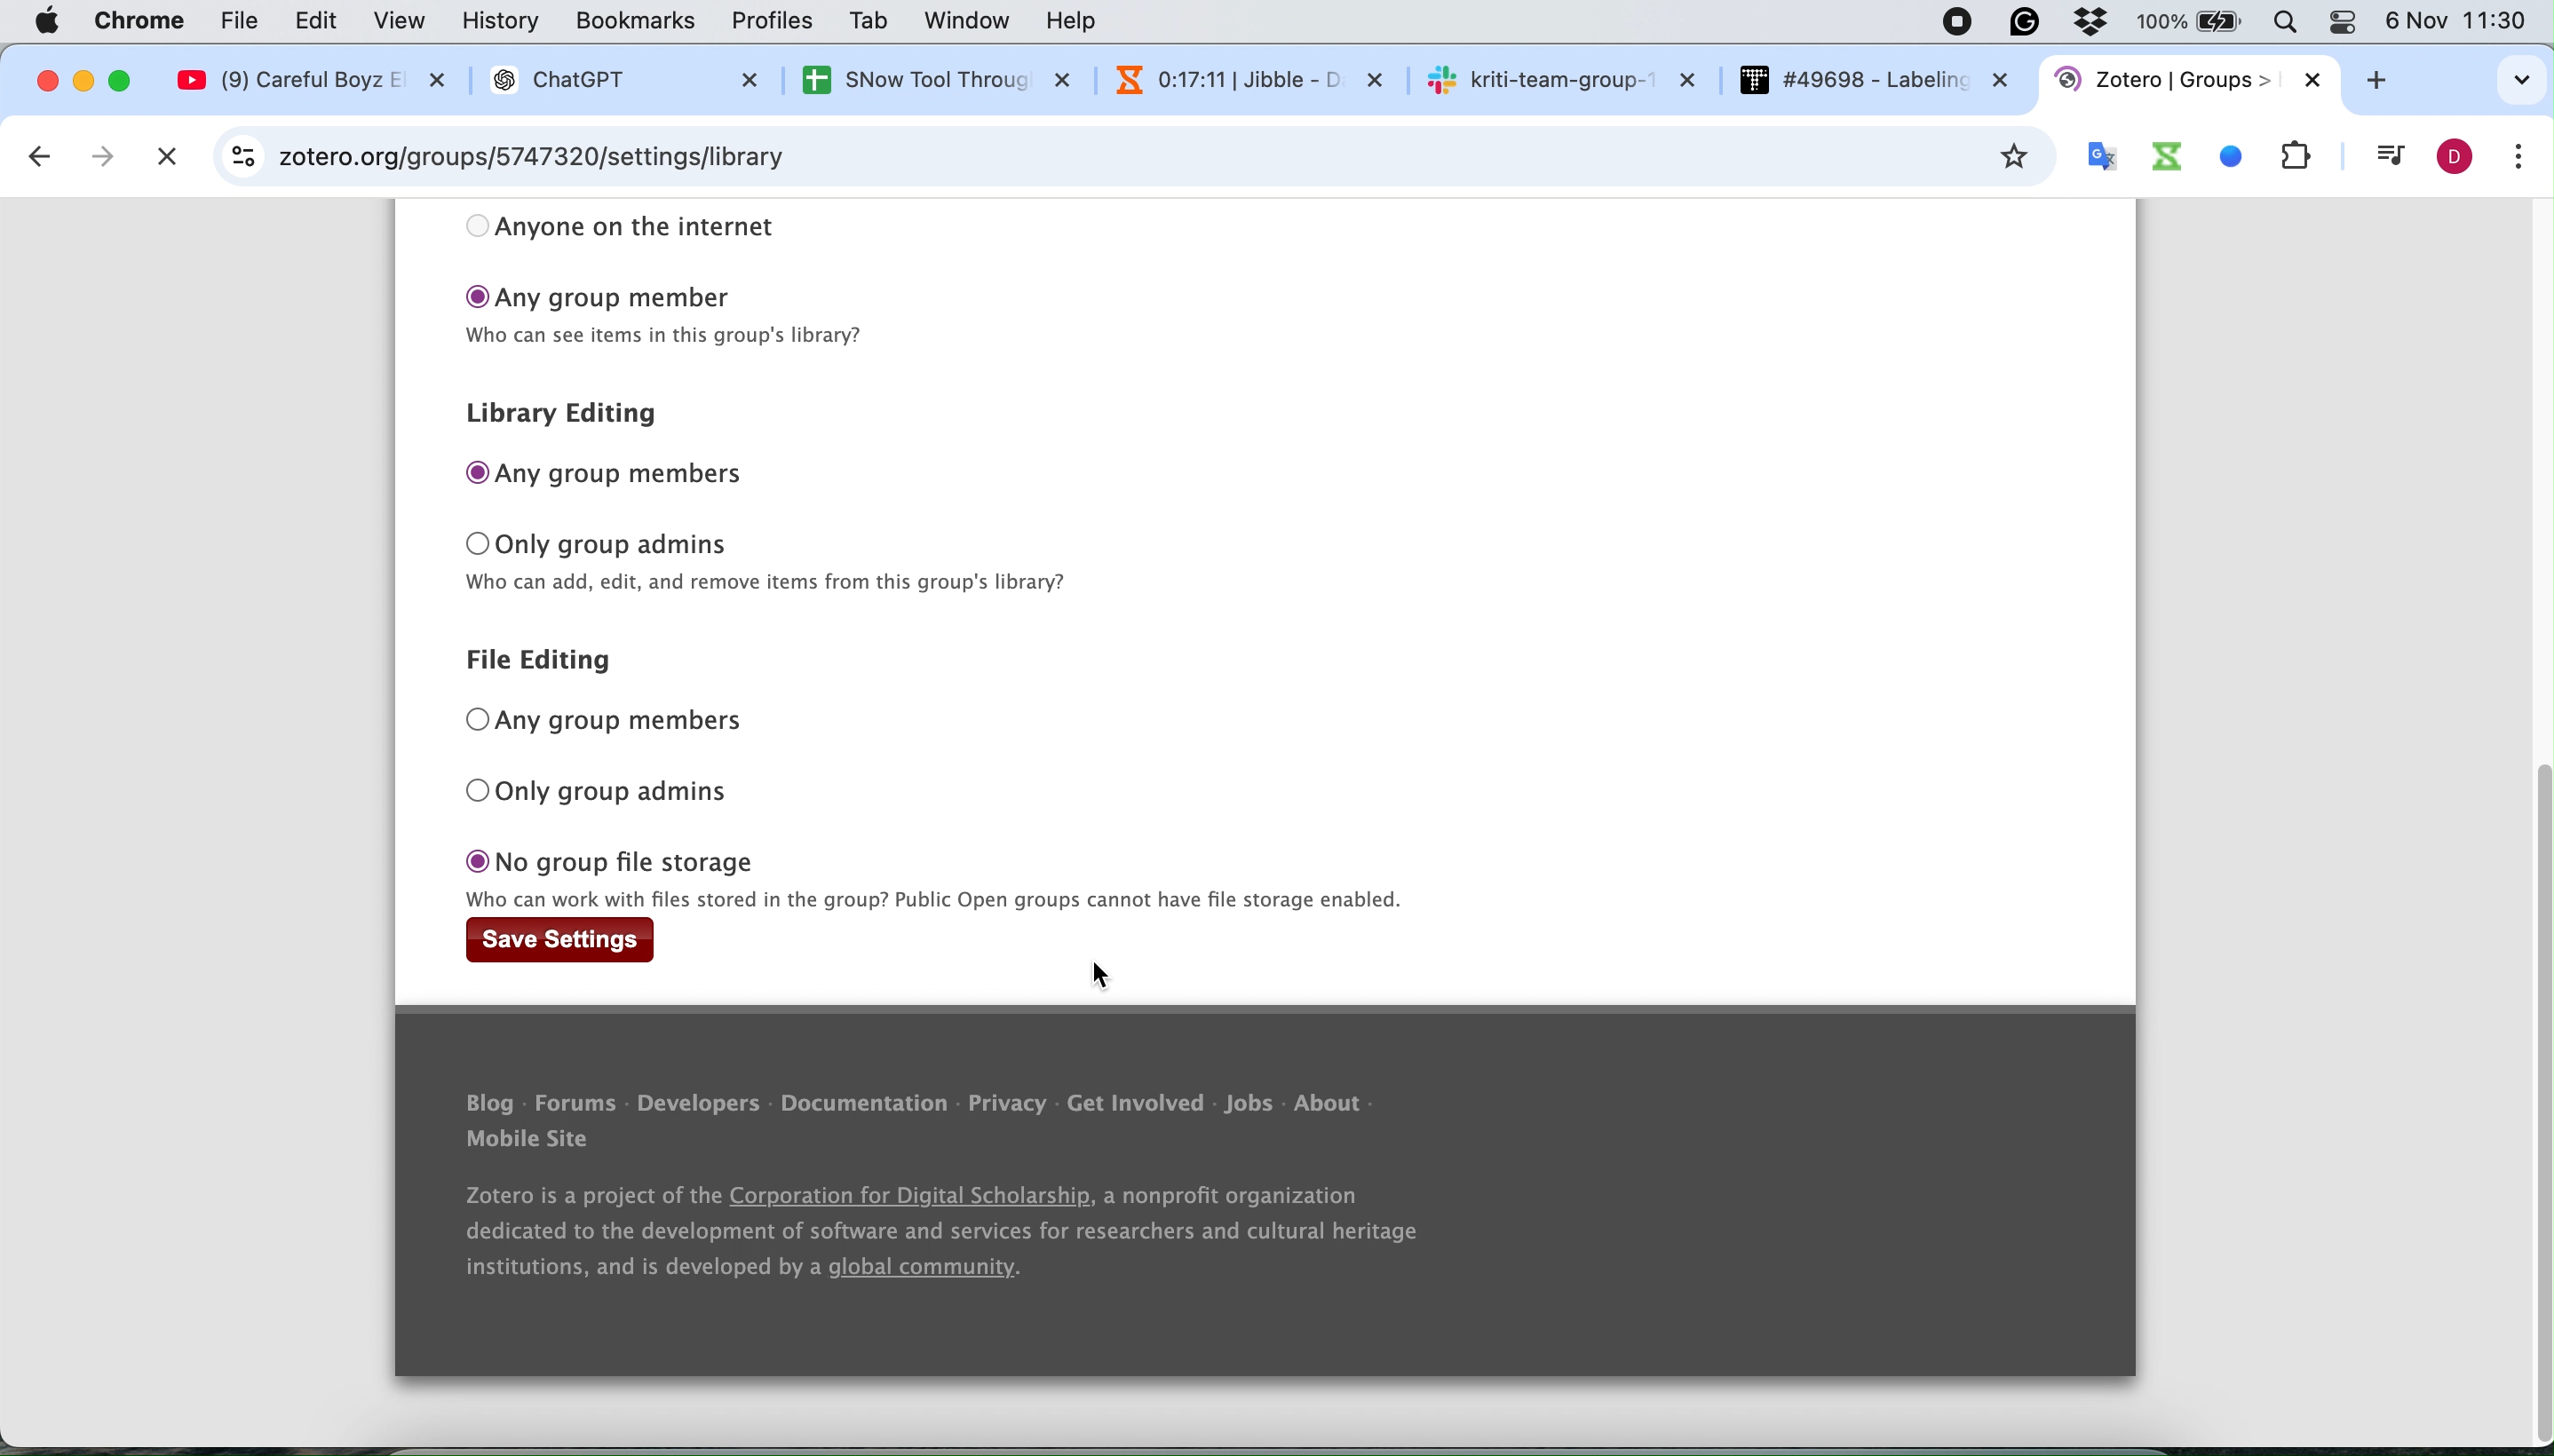  Describe the element at coordinates (2527, 158) in the screenshot. I see `customise` at that location.